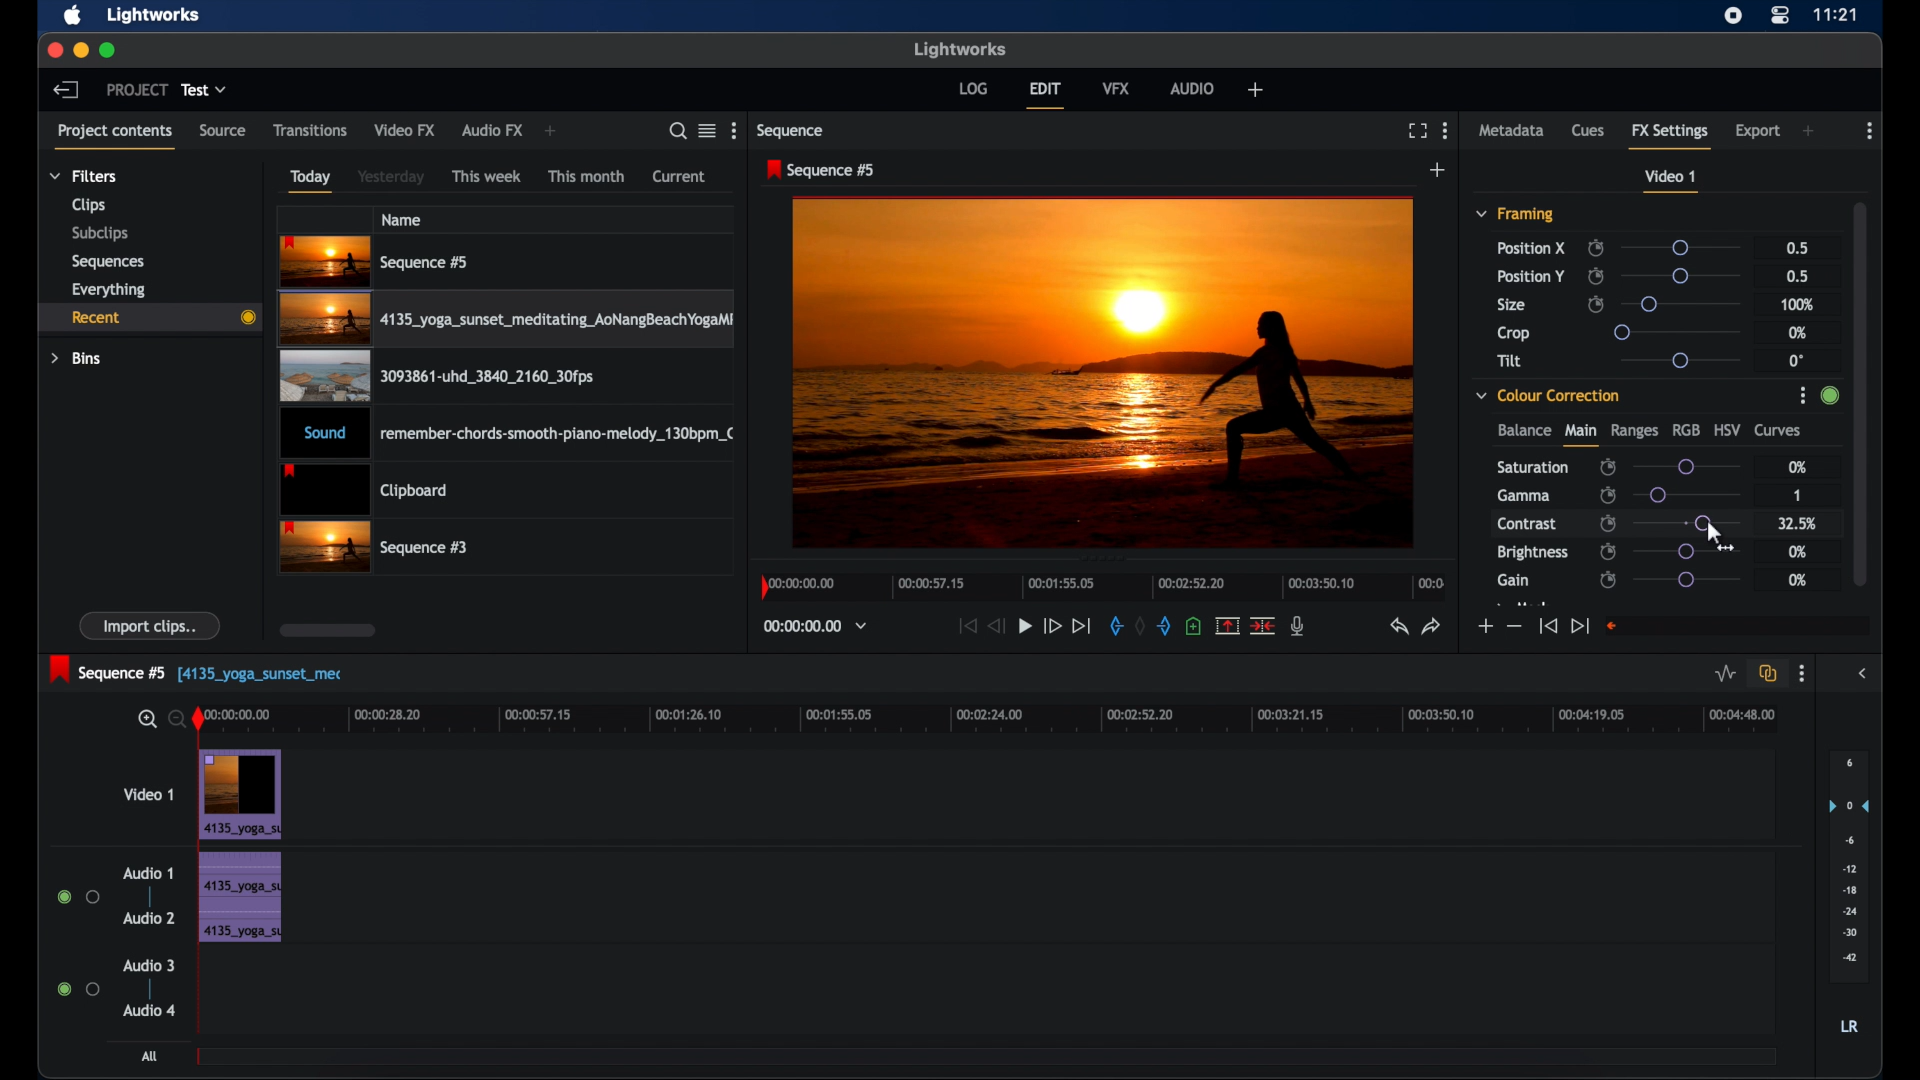 The width and height of the screenshot is (1920, 1080). Describe the element at coordinates (1531, 248) in the screenshot. I see `position x` at that location.